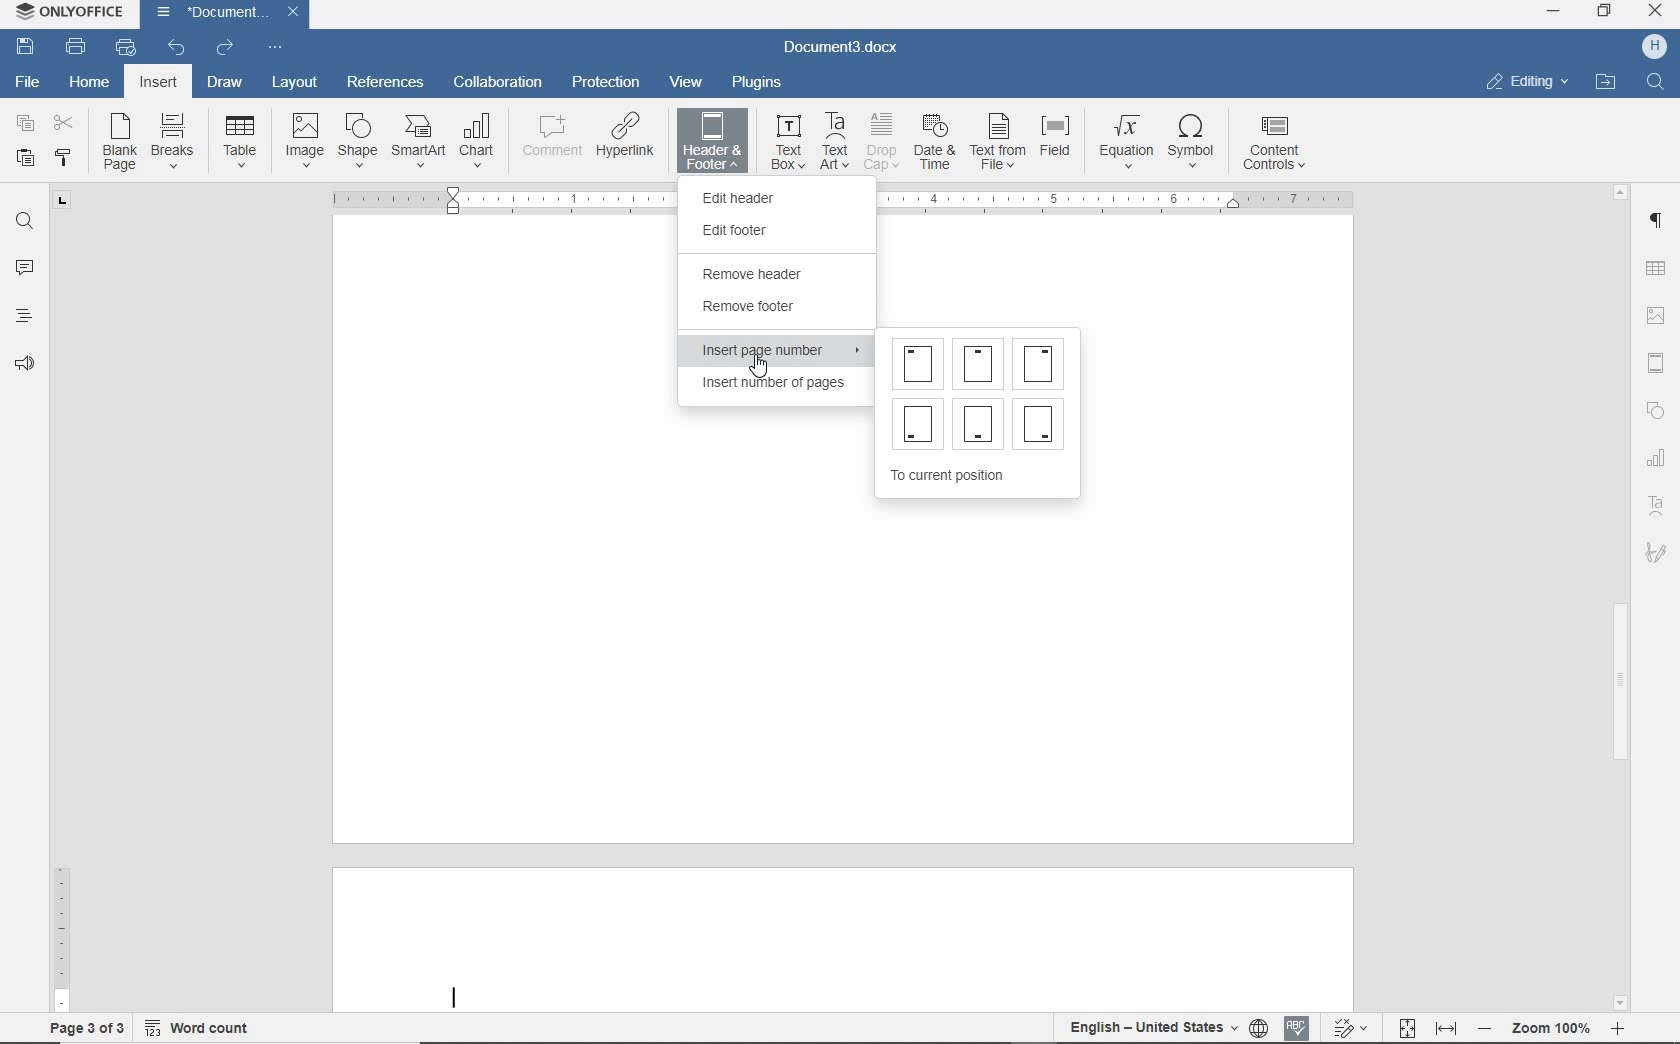 This screenshot has height=1044, width=1680. Describe the element at coordinates (759, 230) in the screenshot. I see `EDIT FOOTER` at that location.